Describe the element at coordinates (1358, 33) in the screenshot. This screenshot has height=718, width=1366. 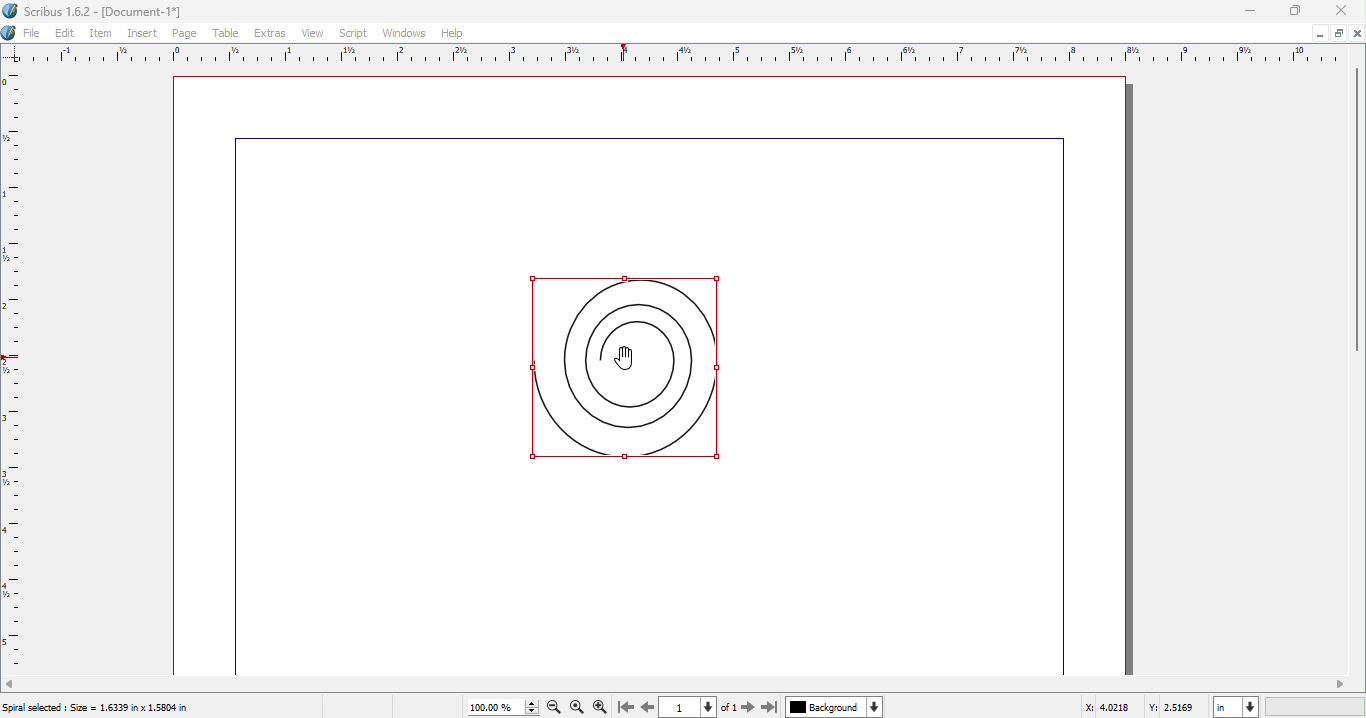
I see `Close document` at that location.